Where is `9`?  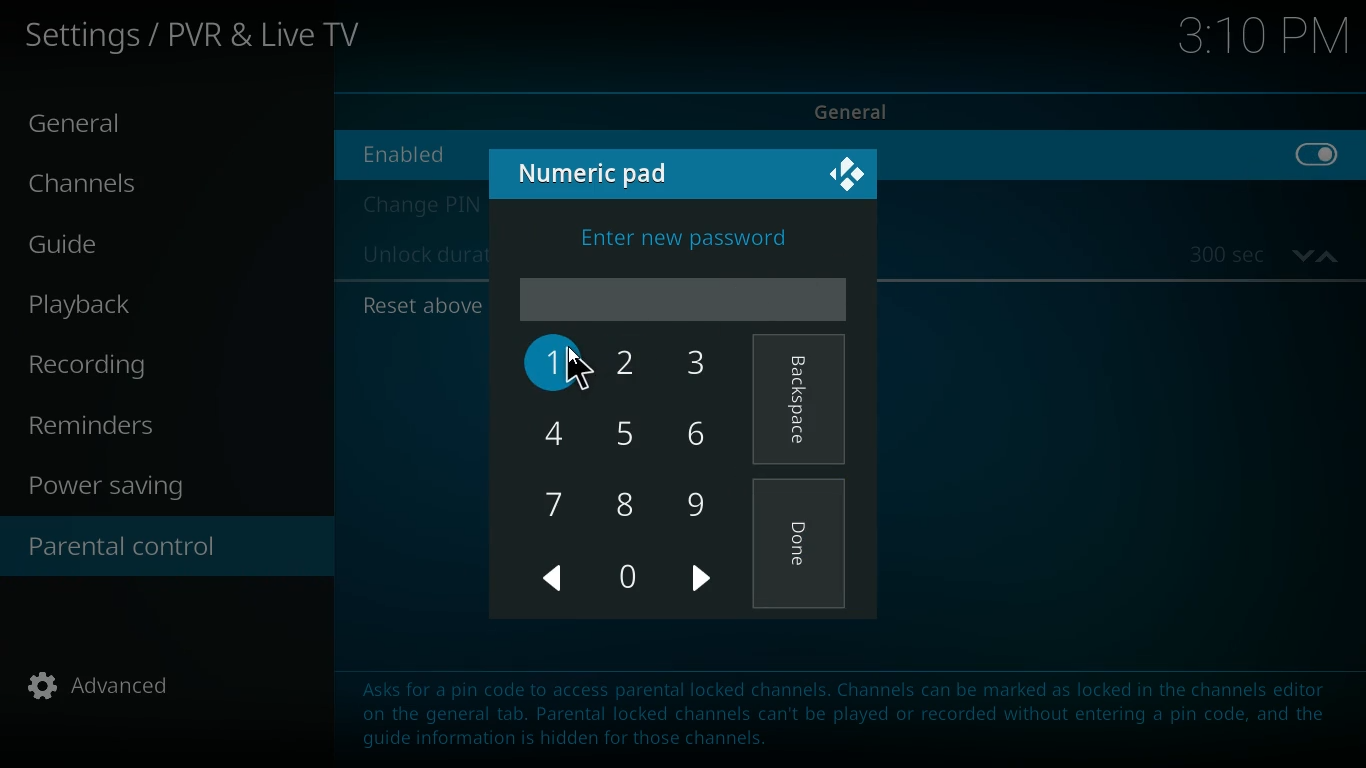
9 is located at coordinates (700, 500).